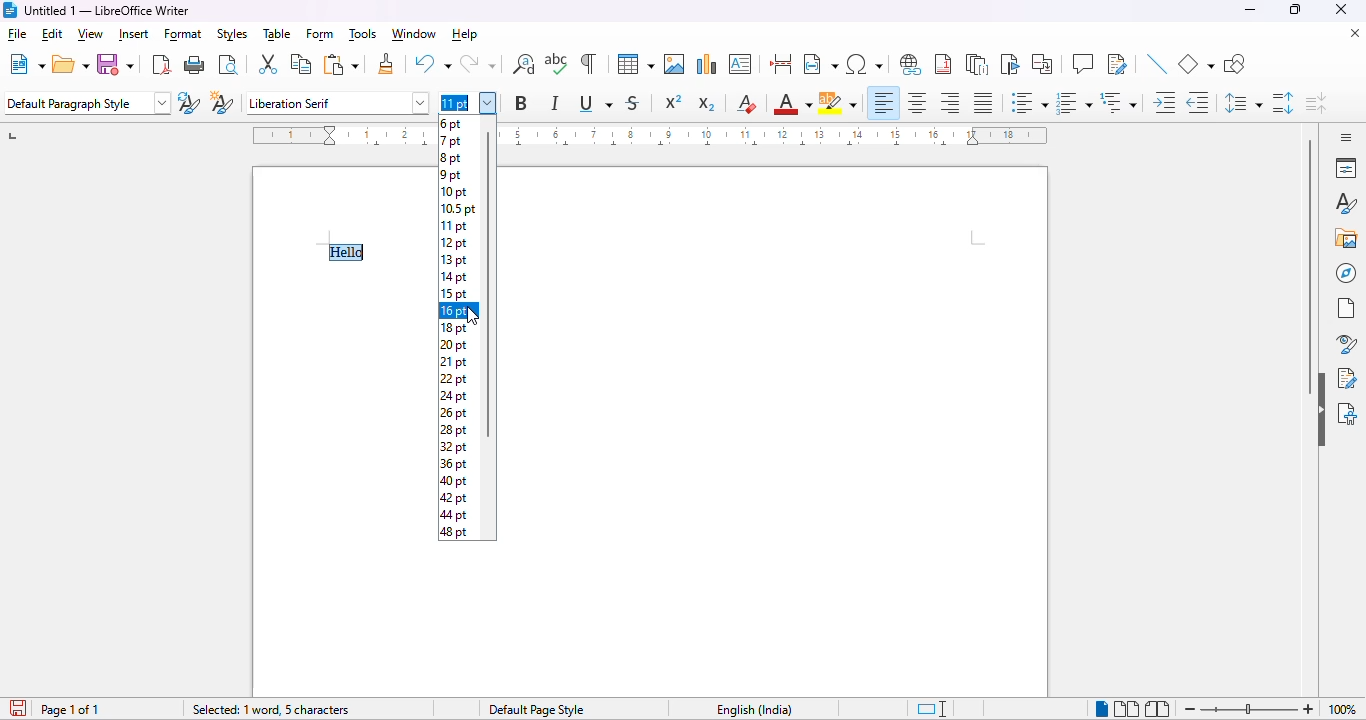 This screenshot has height=720, width=1366. I want to click on show draw functions, so click(1234, 65).